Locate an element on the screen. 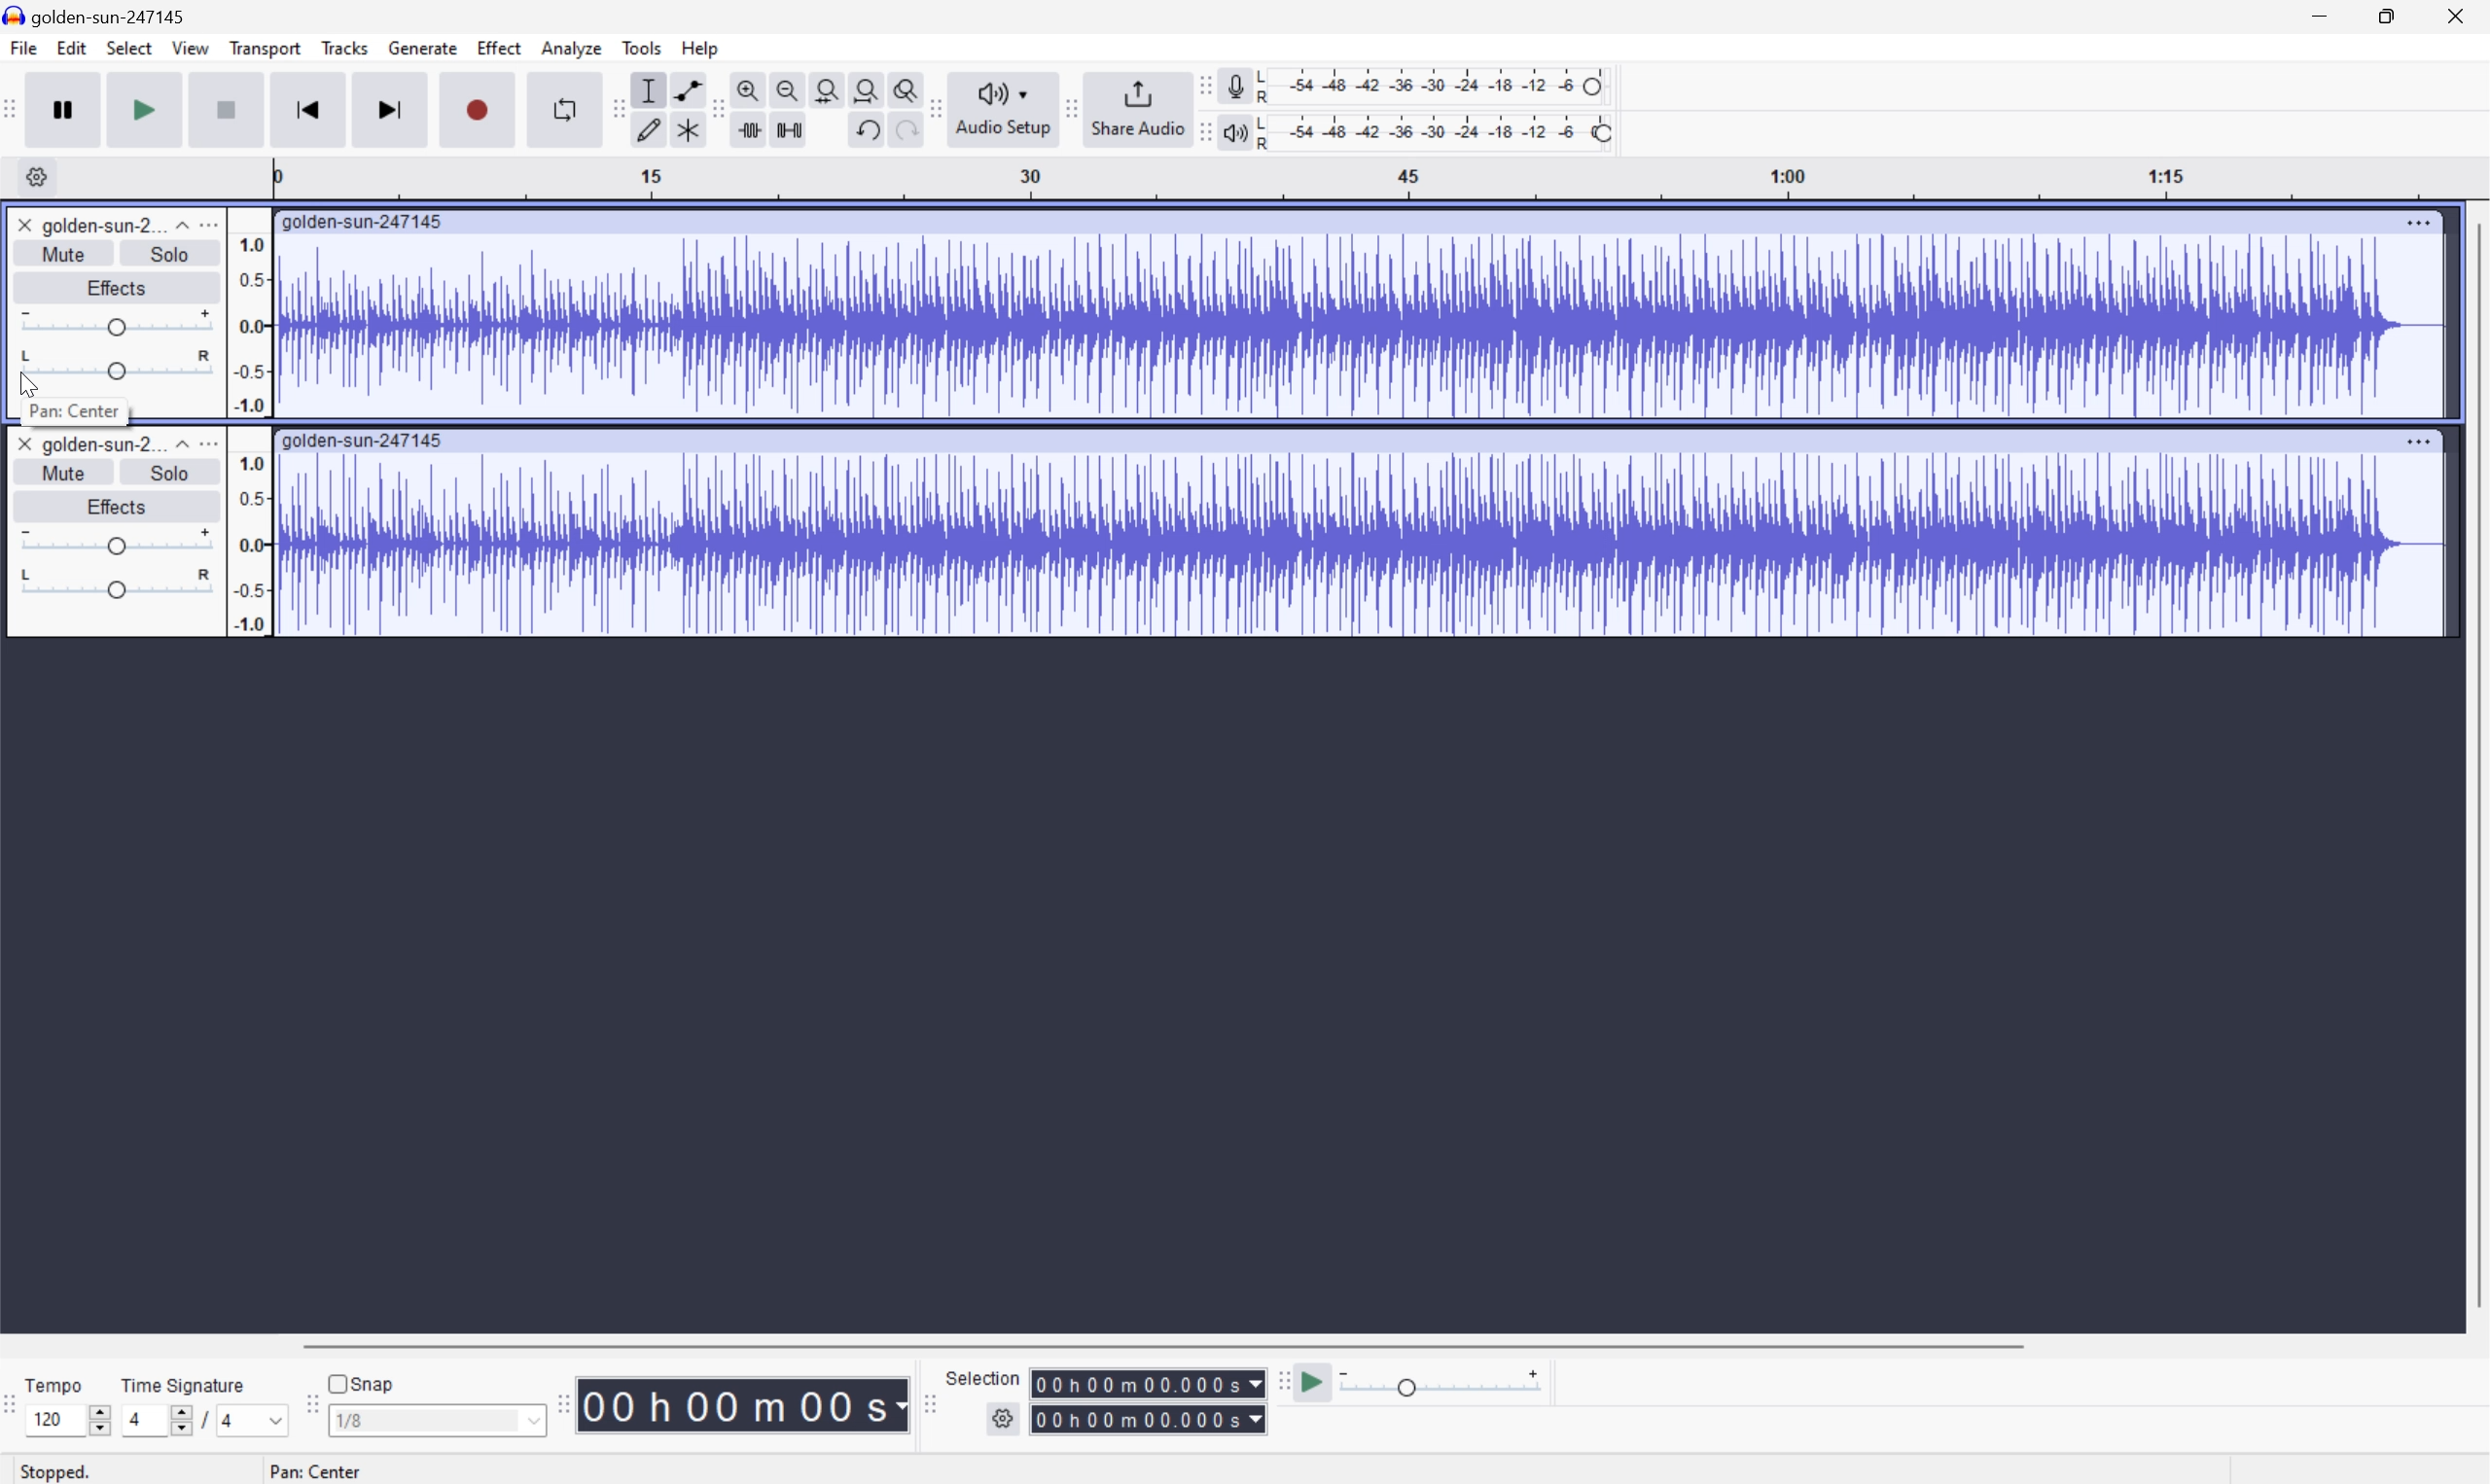 The height and width of the screenshot is (1484, 2490). Time is located at coordinates (743, 1406).